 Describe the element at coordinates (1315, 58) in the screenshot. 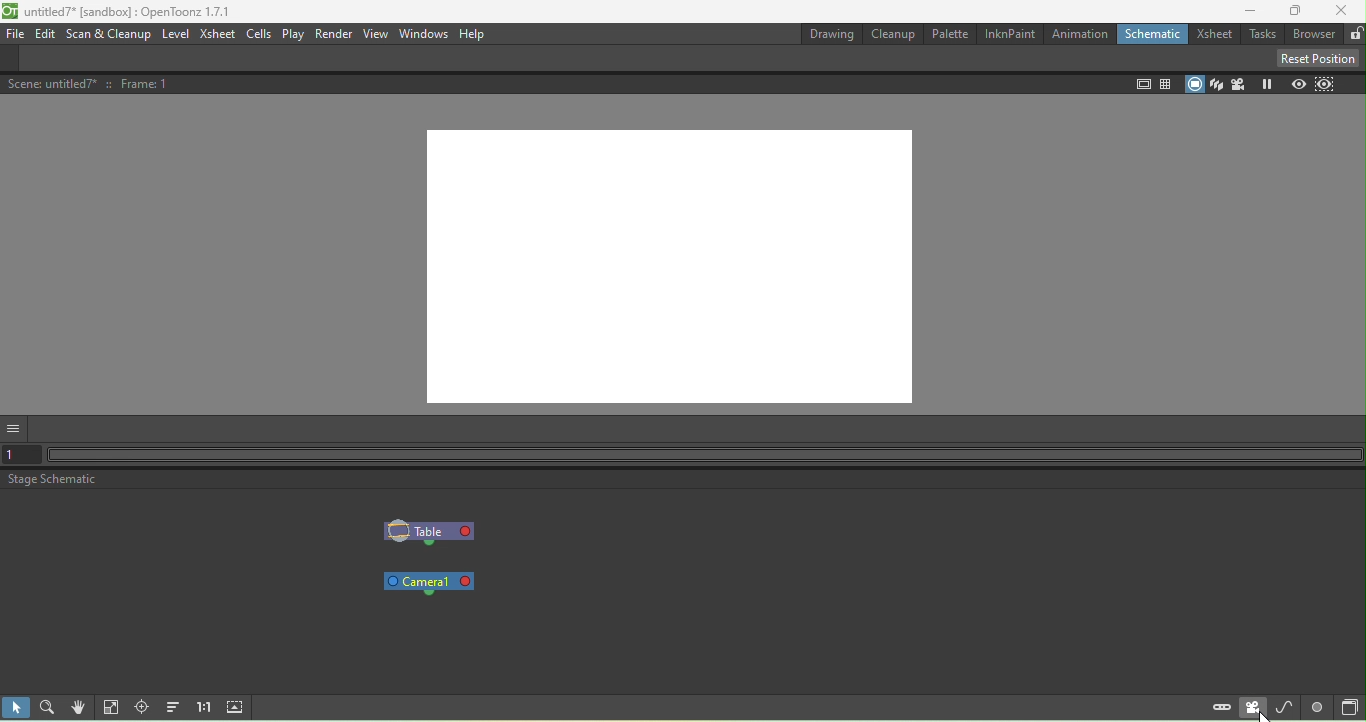

I see `Reset position` at that location.